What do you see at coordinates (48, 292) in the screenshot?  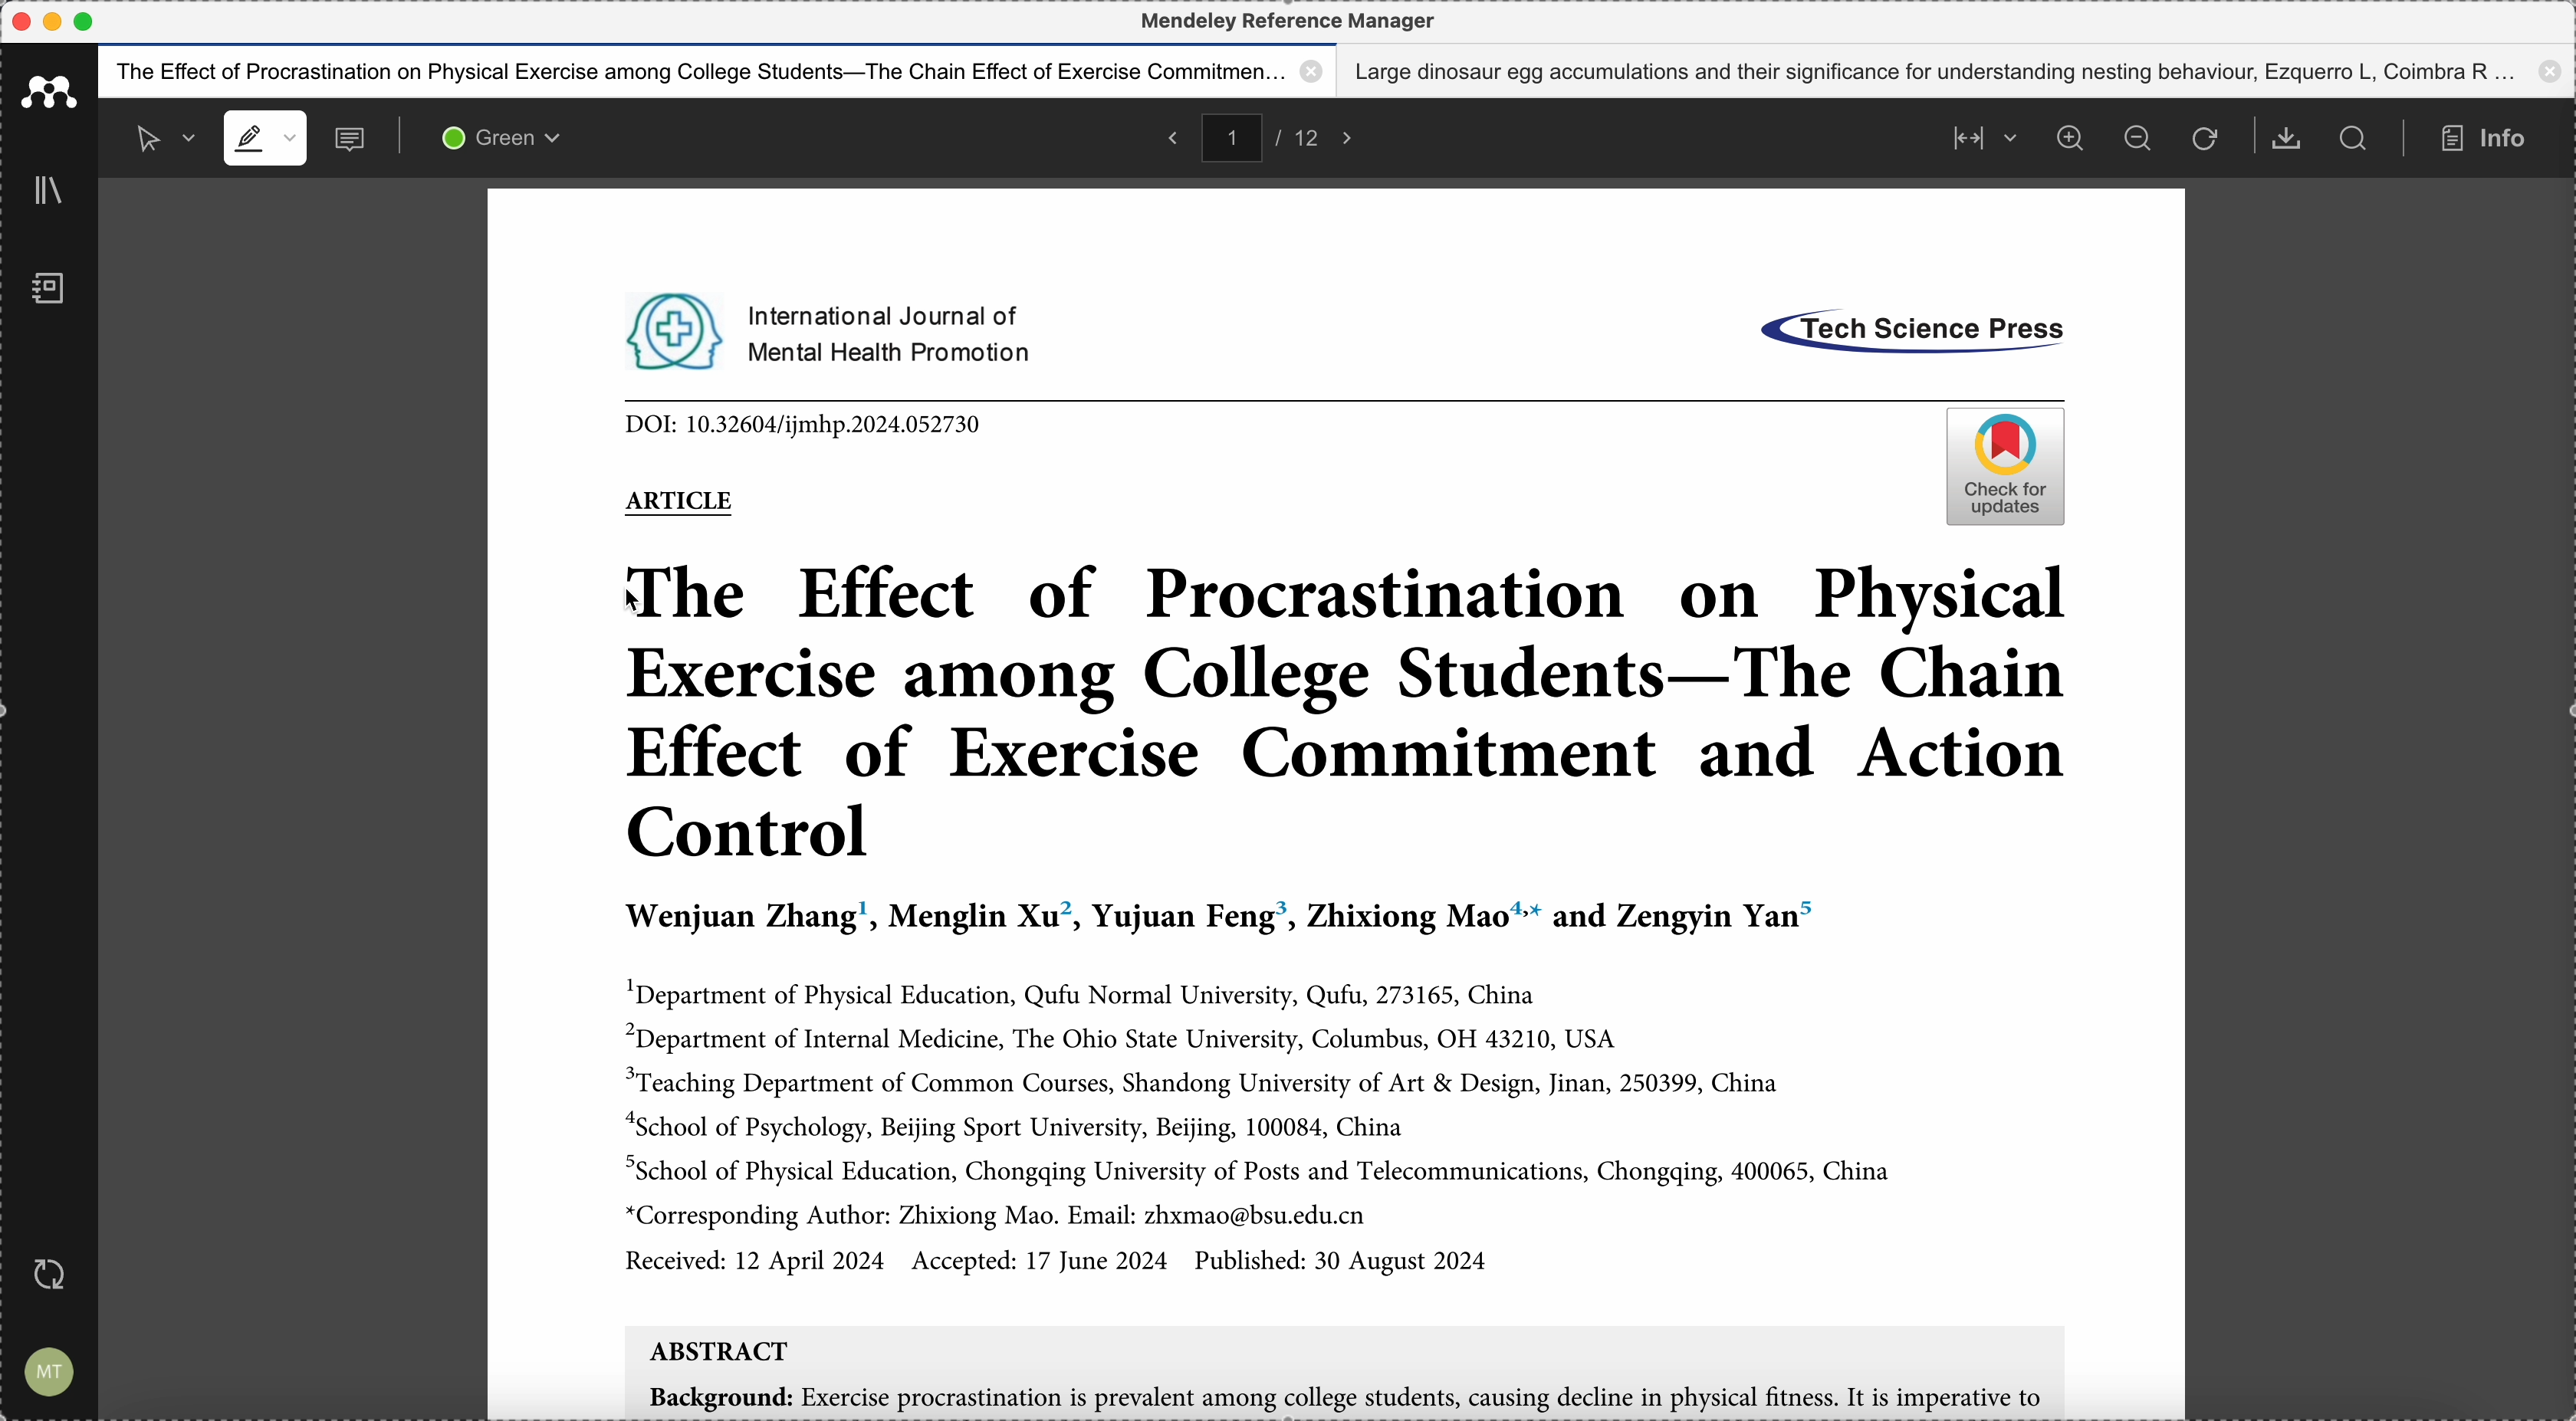 I see `notebook` at bounding box center [48, 292].